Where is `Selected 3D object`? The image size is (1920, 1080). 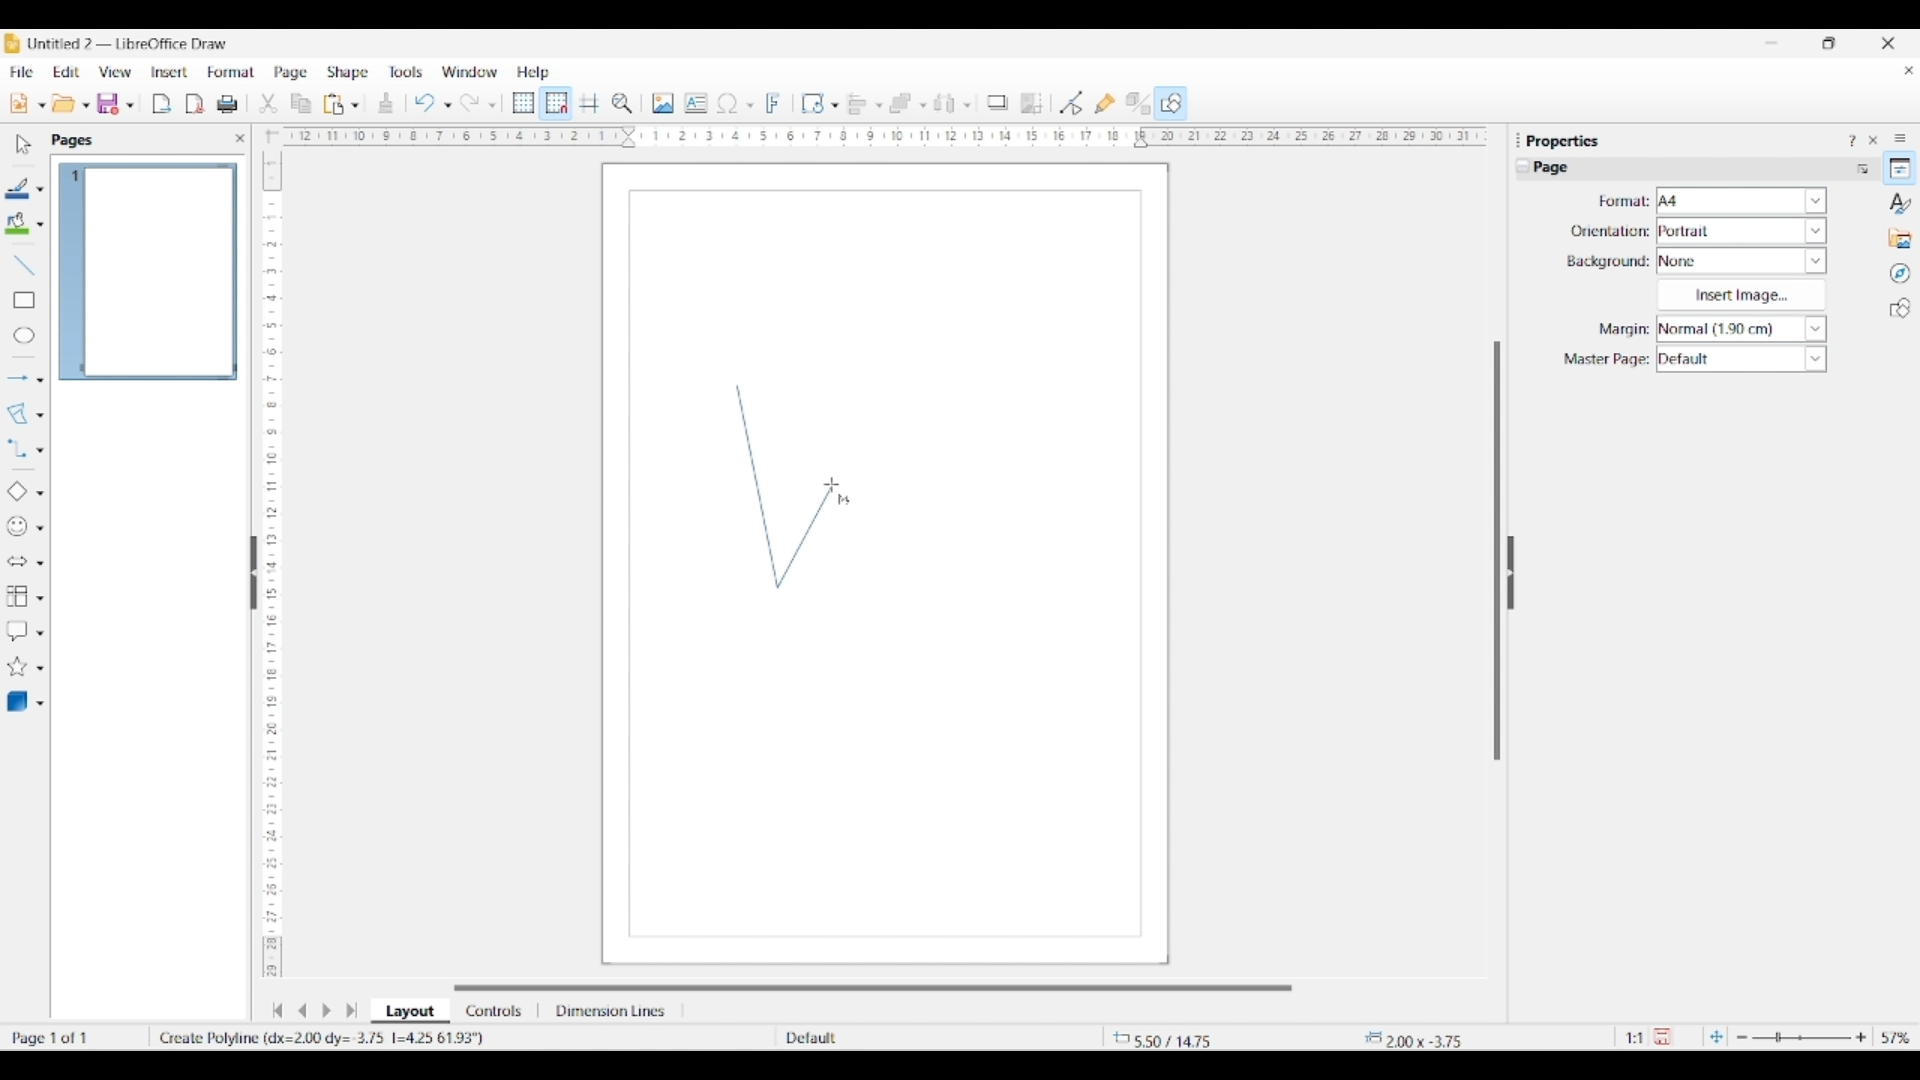 Selected 3D object is located at coordinates (17, 702).